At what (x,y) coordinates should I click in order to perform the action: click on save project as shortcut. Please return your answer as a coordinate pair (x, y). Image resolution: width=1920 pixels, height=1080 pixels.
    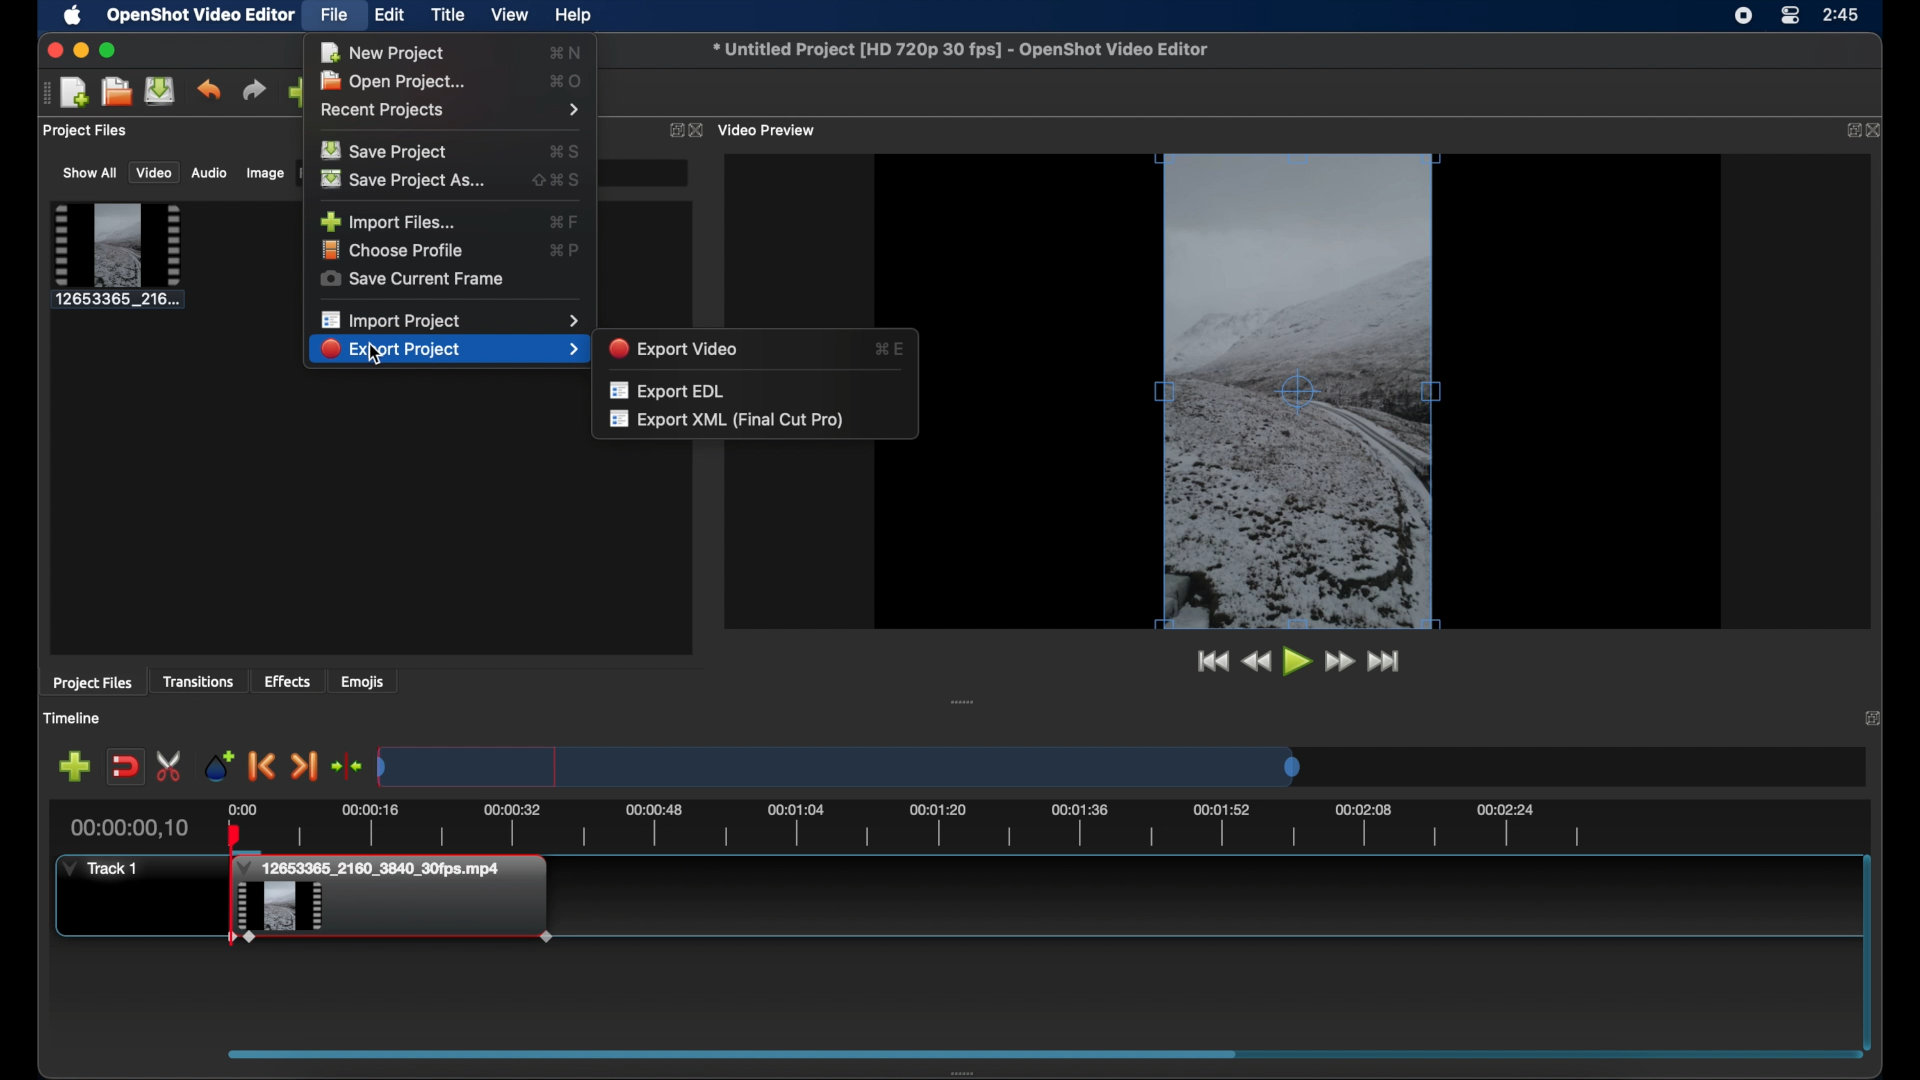
    Looking at the image, I should click on (558, 179).